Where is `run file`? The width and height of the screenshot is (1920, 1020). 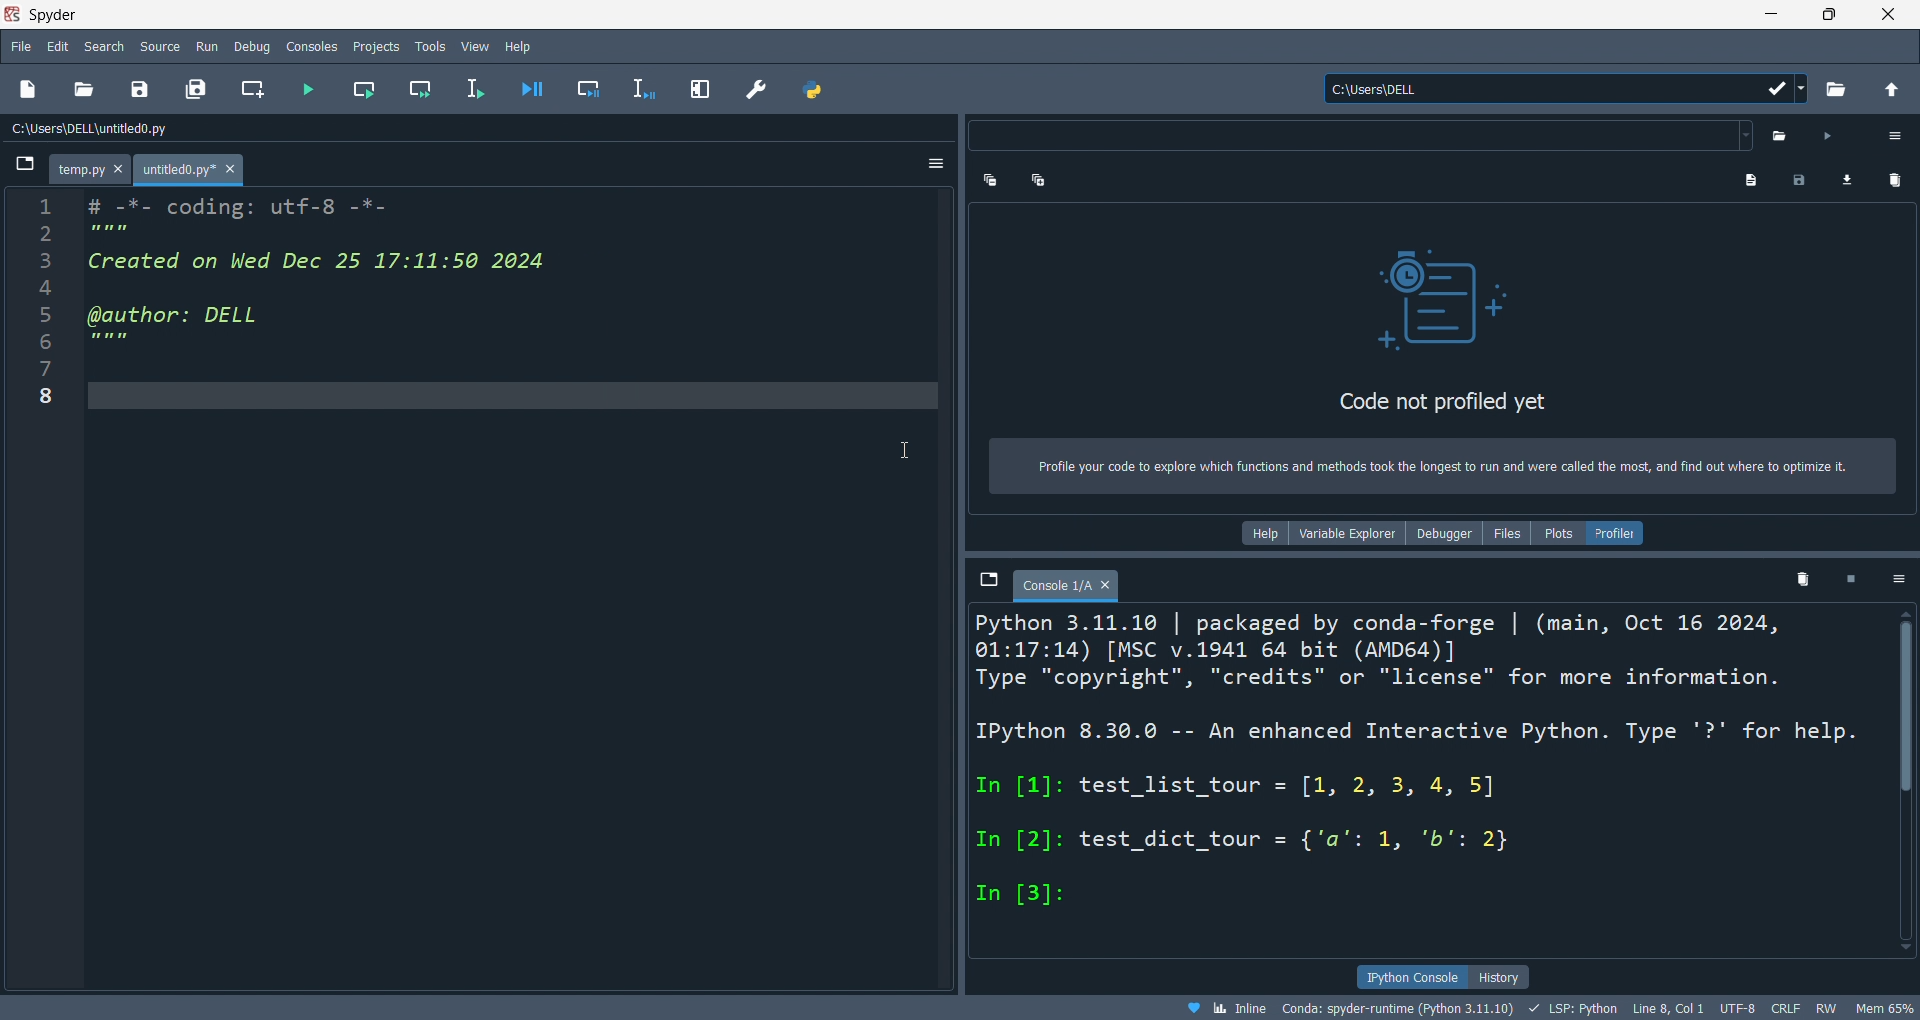
run file is located at coordinates (304, 88).